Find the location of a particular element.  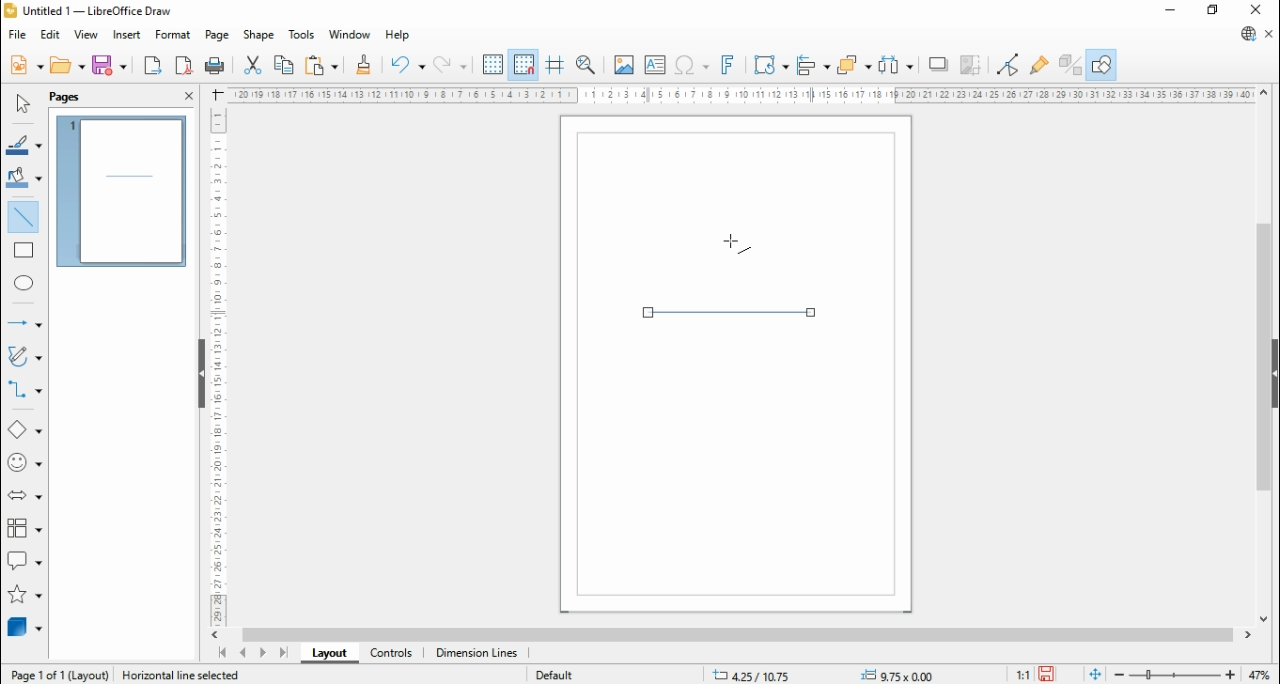

flowchart is located at coordinates (24, 529).